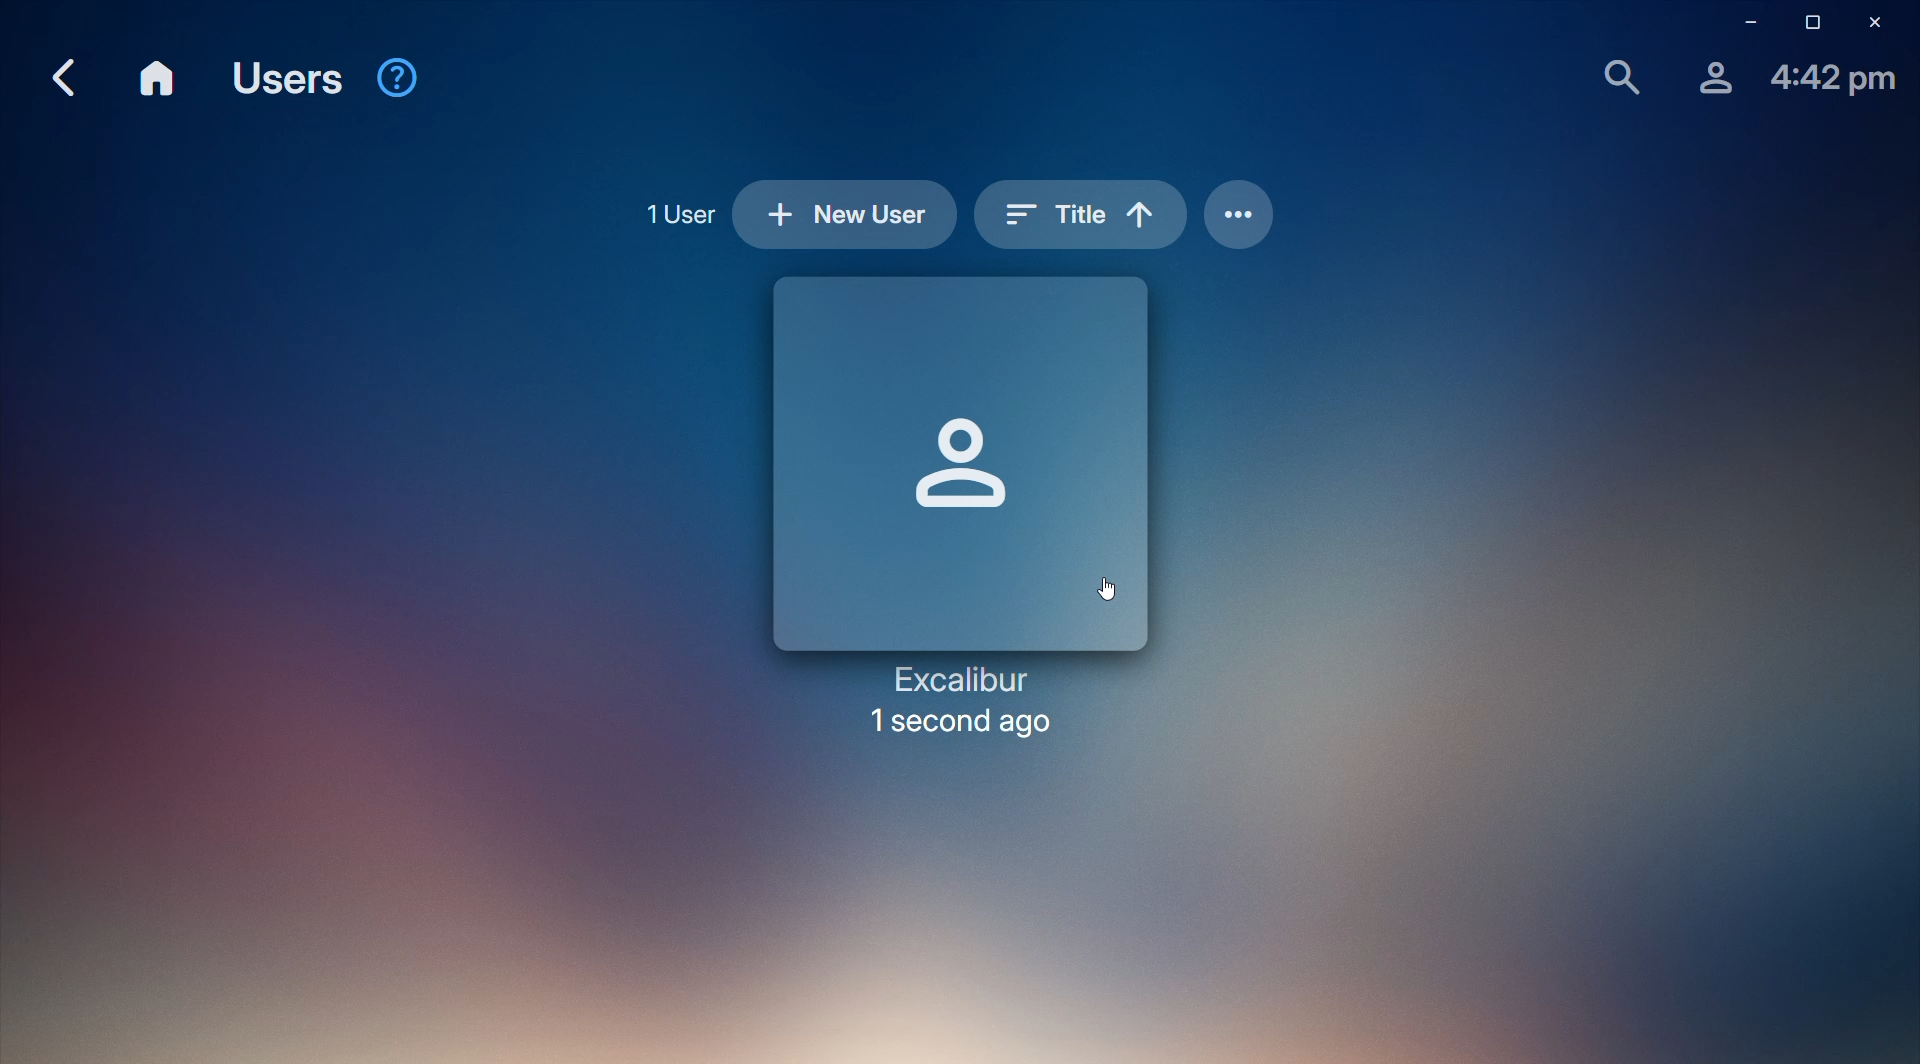 The height and width of the screenshot is (1064, 1920). I want to click on Minimize, so click(1743, 25).